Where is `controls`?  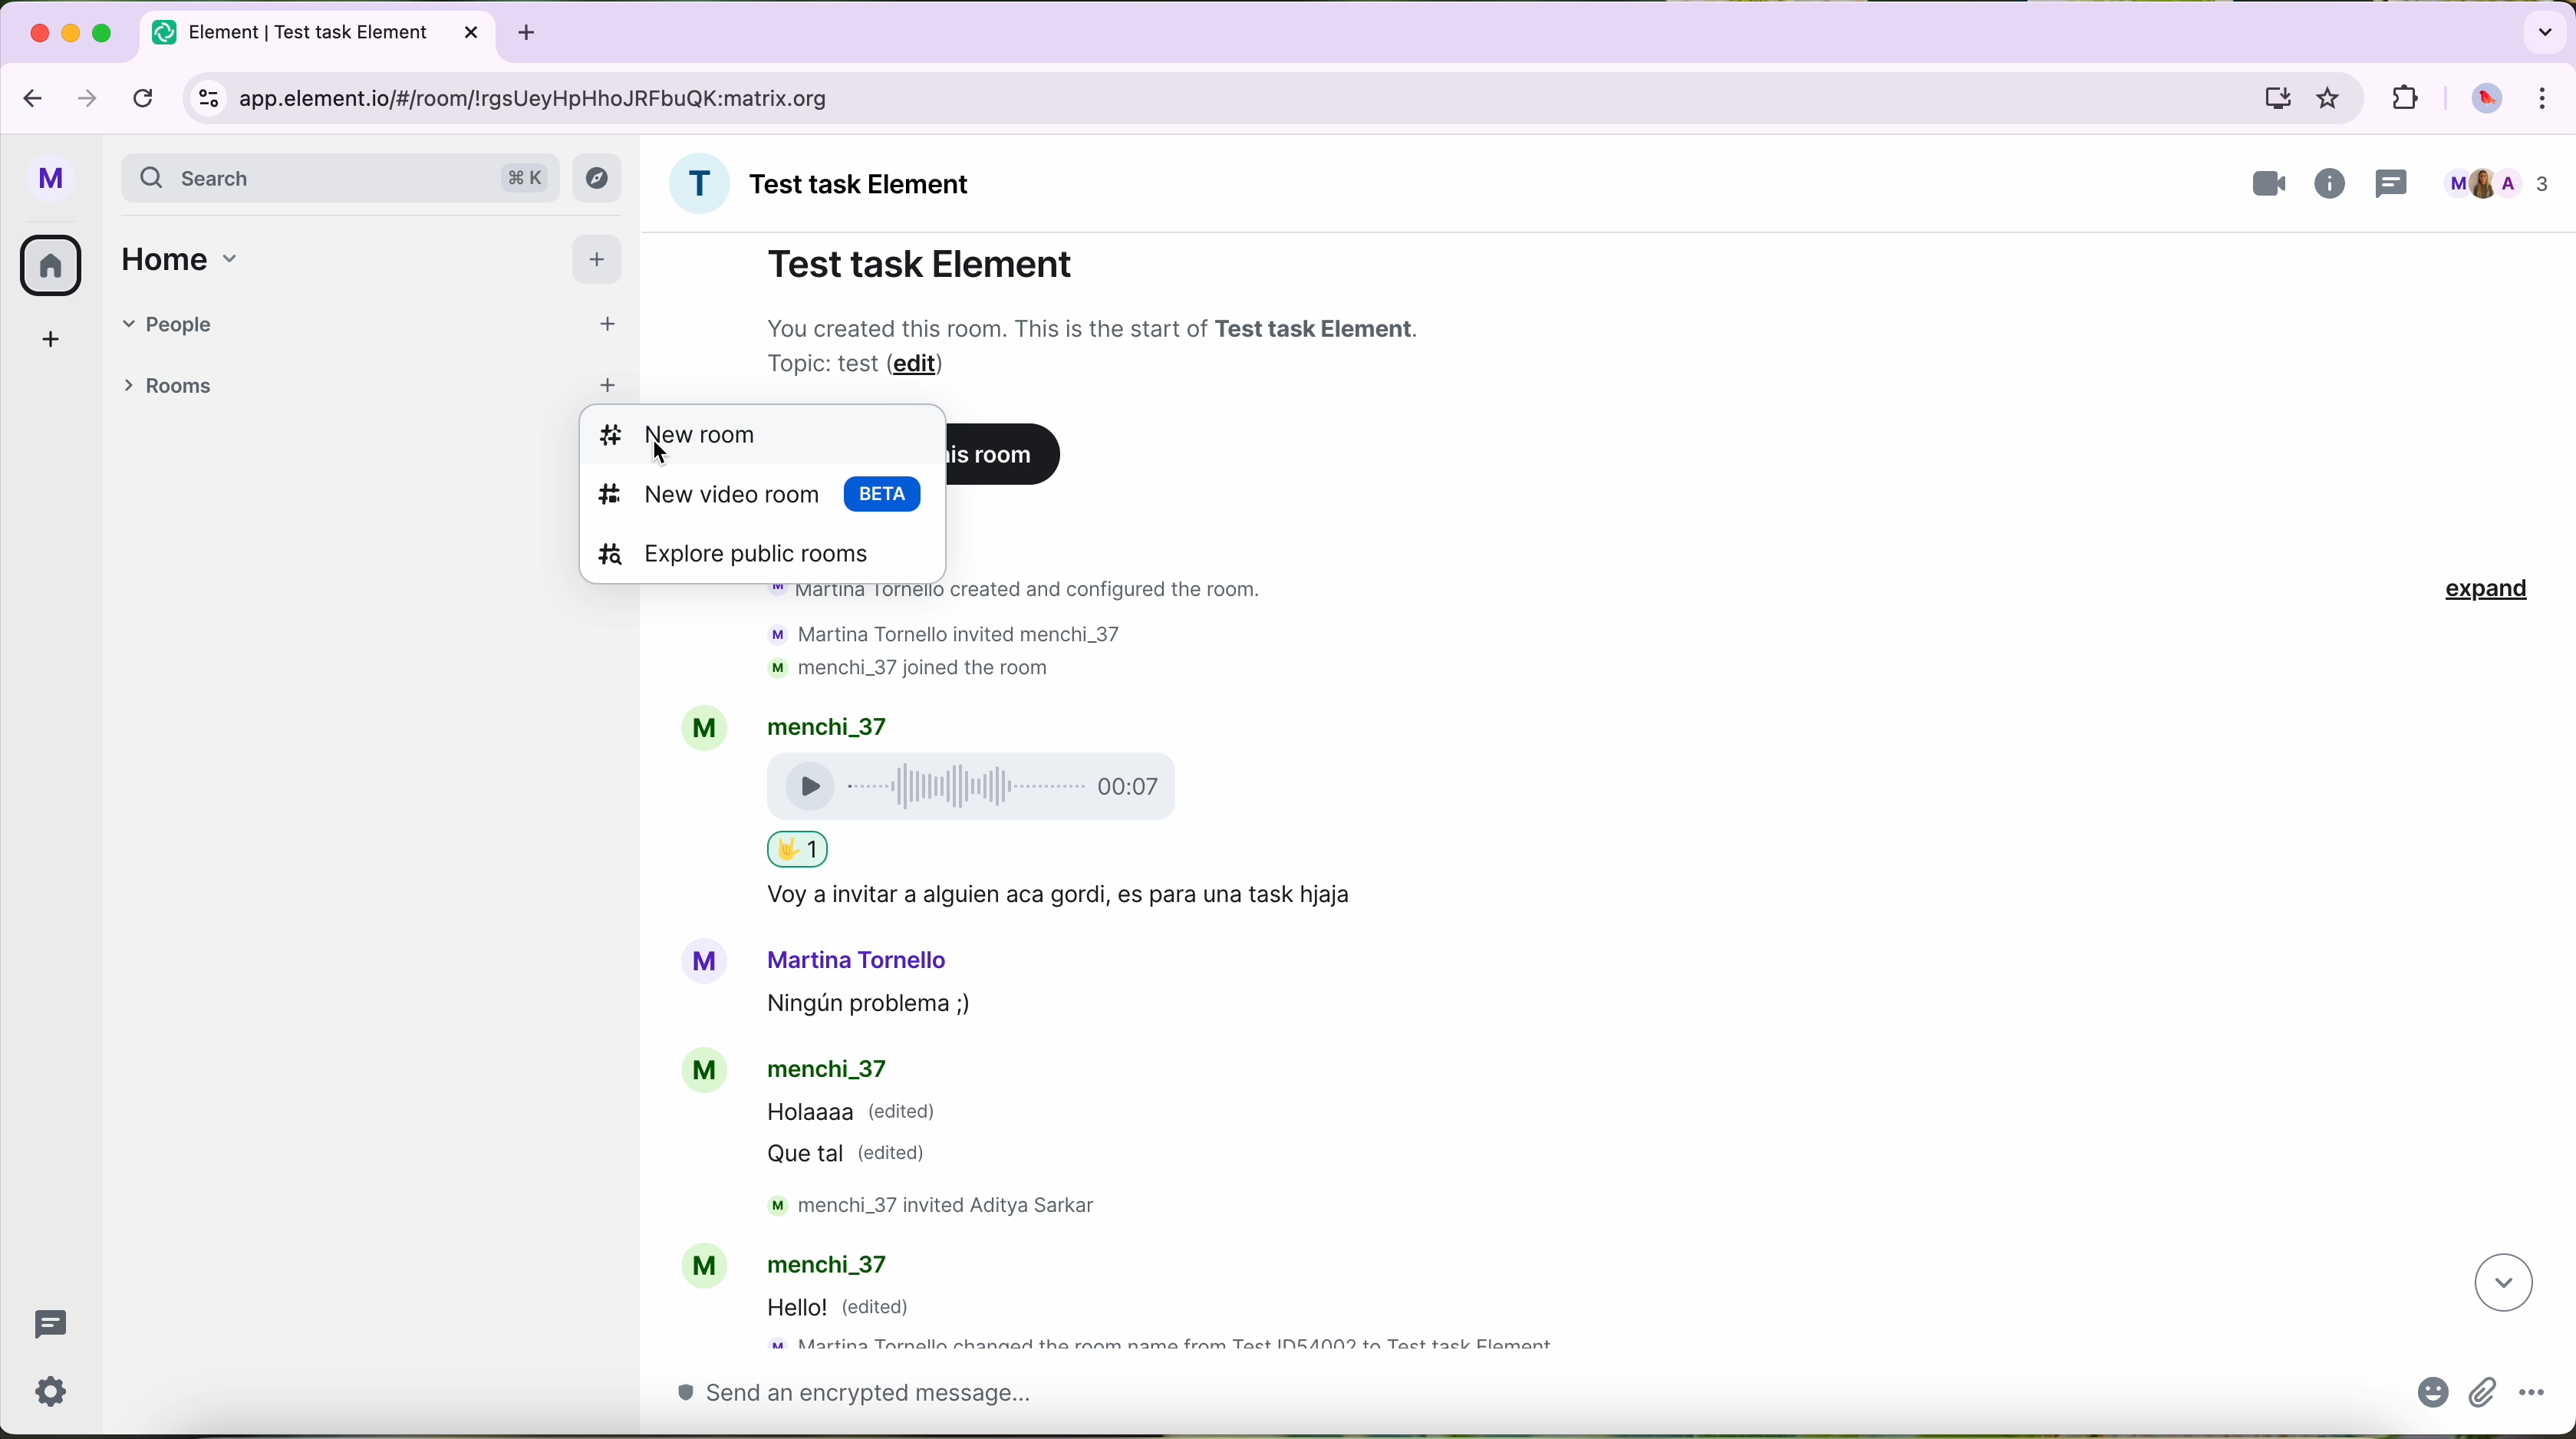 controls is located at coordinates (209, 101).